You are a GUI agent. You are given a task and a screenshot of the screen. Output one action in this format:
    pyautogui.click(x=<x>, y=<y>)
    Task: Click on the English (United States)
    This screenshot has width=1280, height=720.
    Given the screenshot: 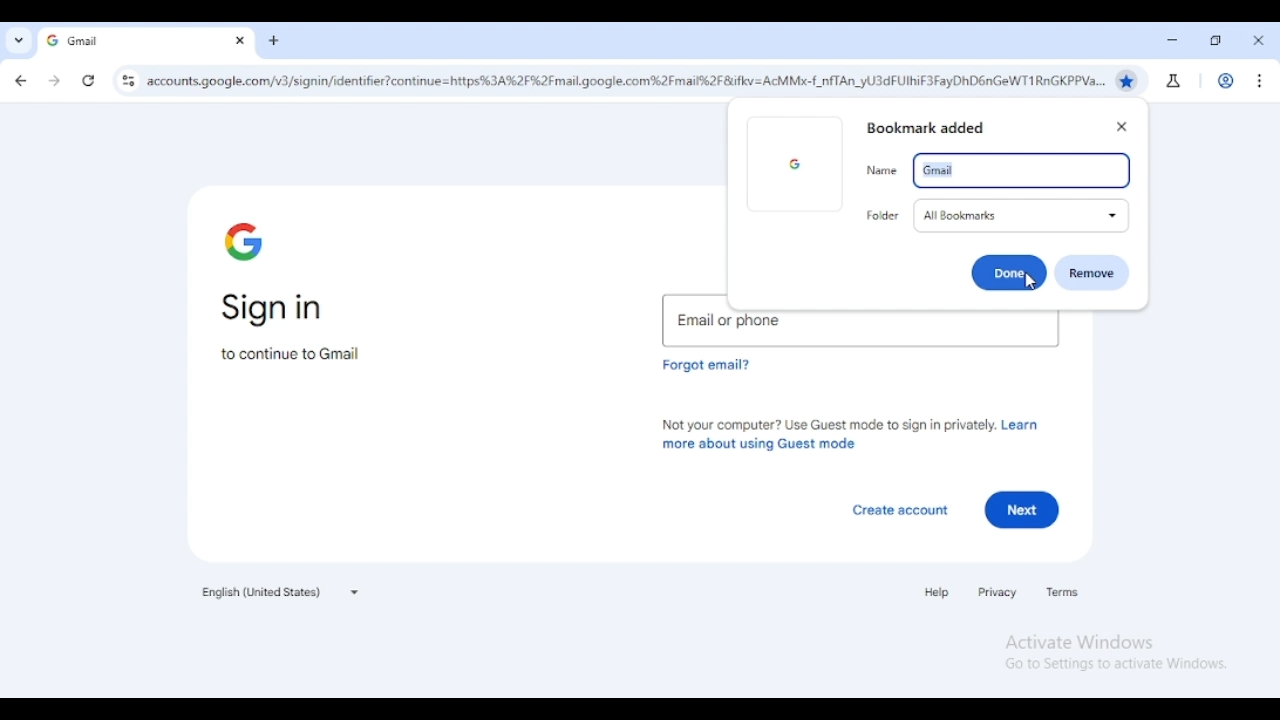 What is the action you would take?
    pyautogui.click(x=279, y=591)
    